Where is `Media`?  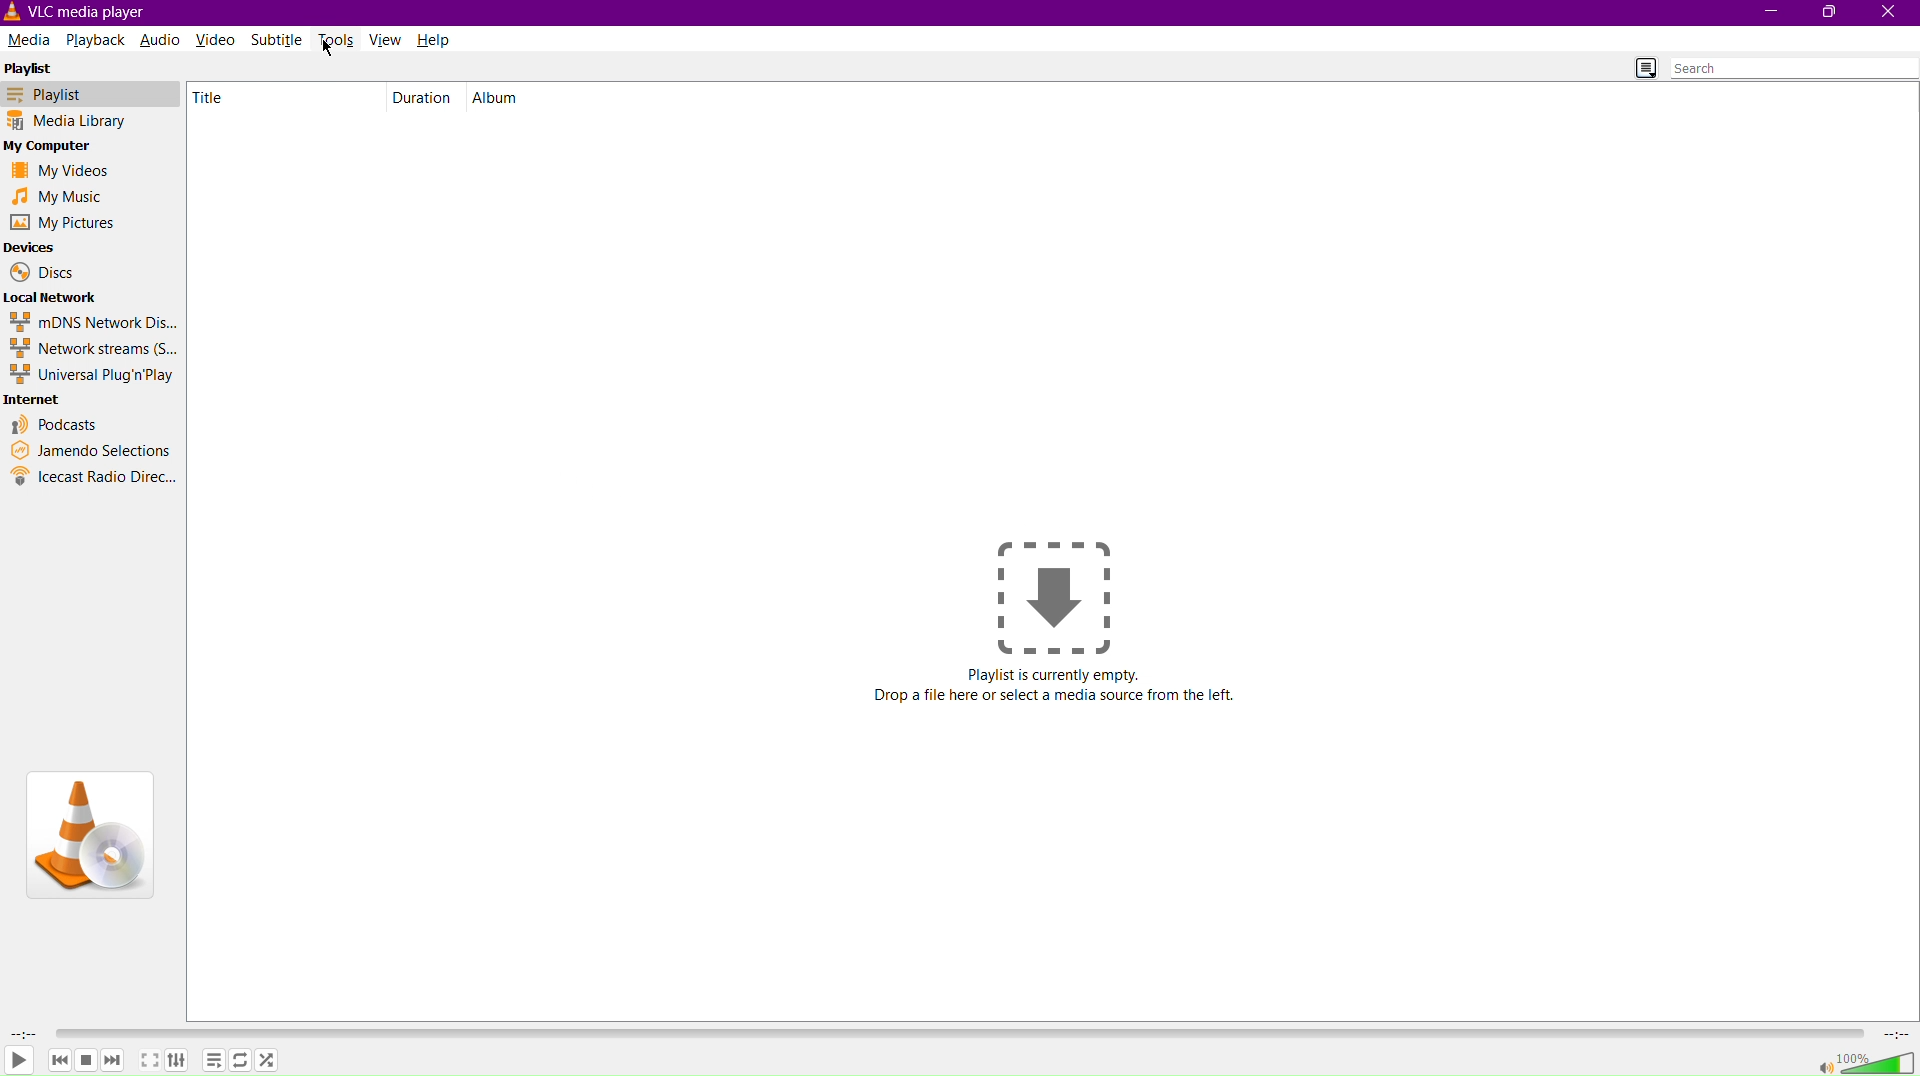 Media is located at coordinates (29, 41).